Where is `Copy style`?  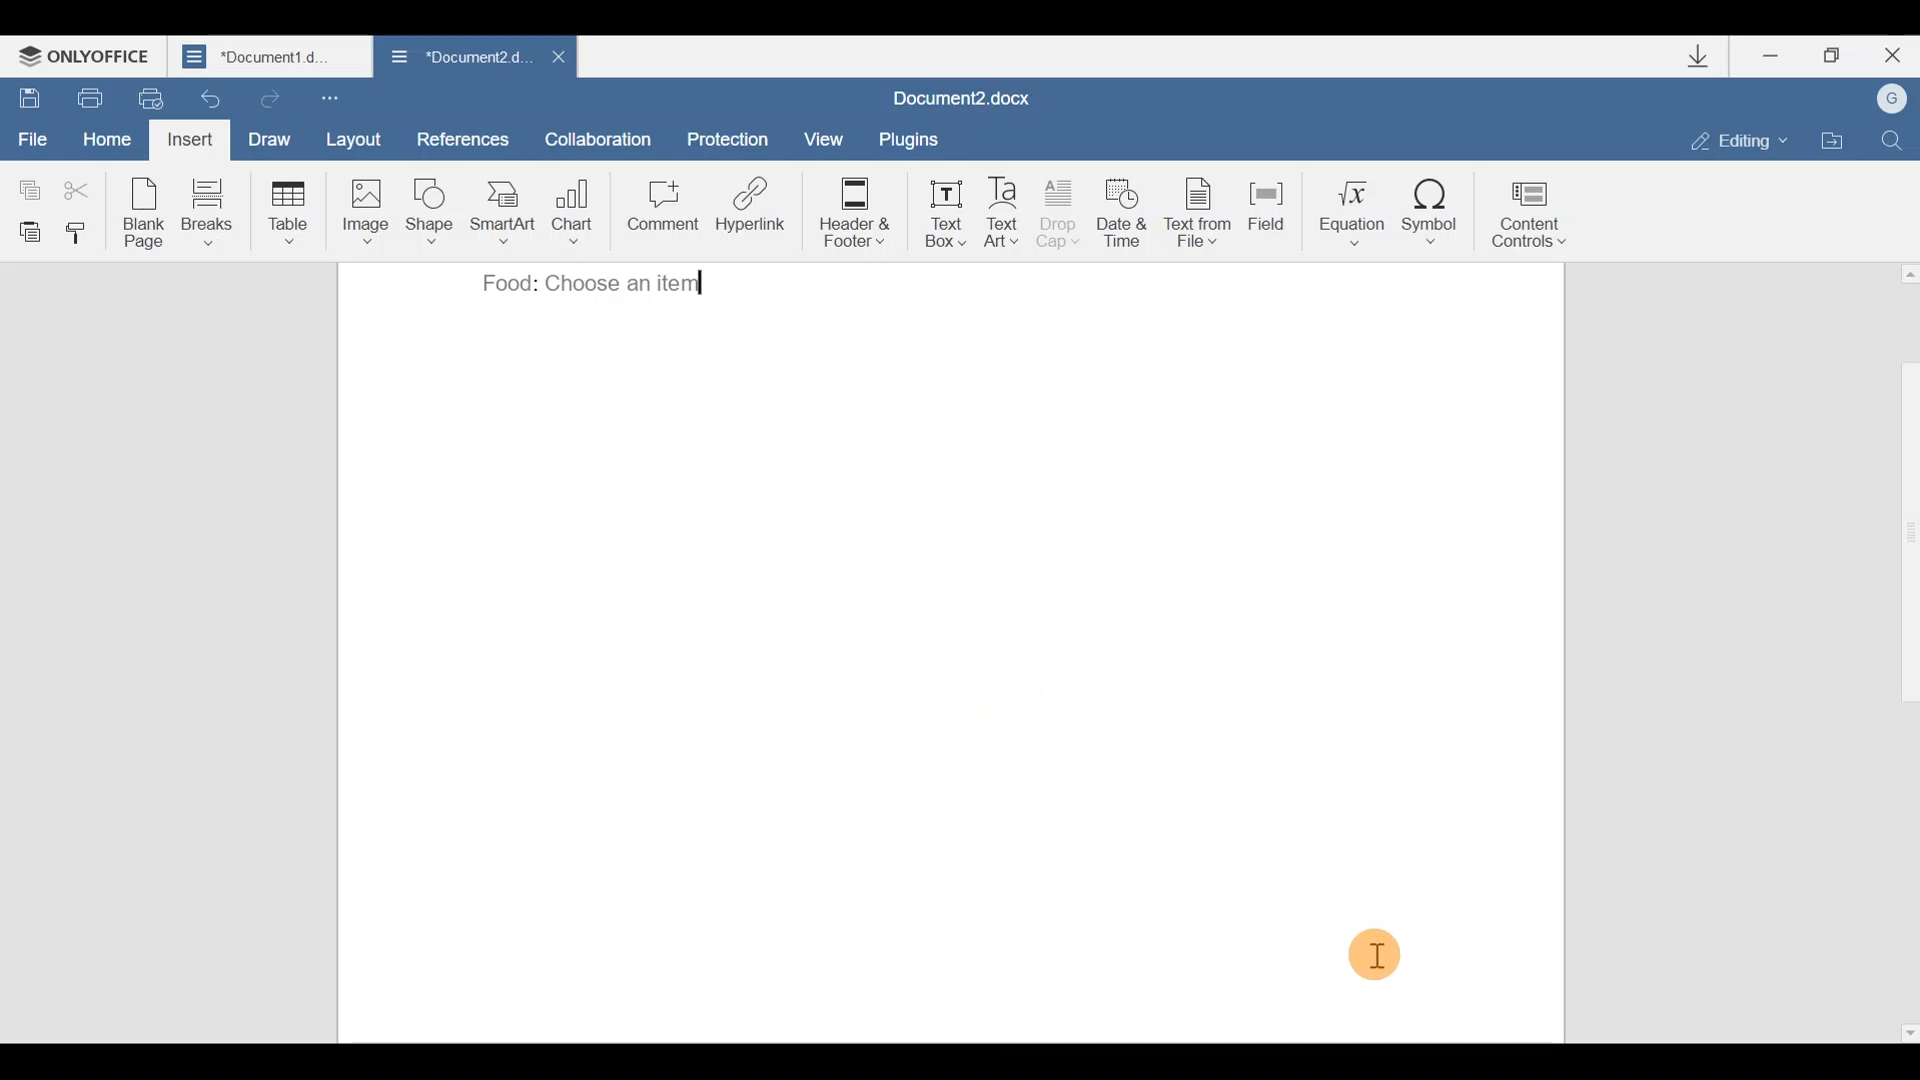
Copy style is located at coordinates (84, 232).